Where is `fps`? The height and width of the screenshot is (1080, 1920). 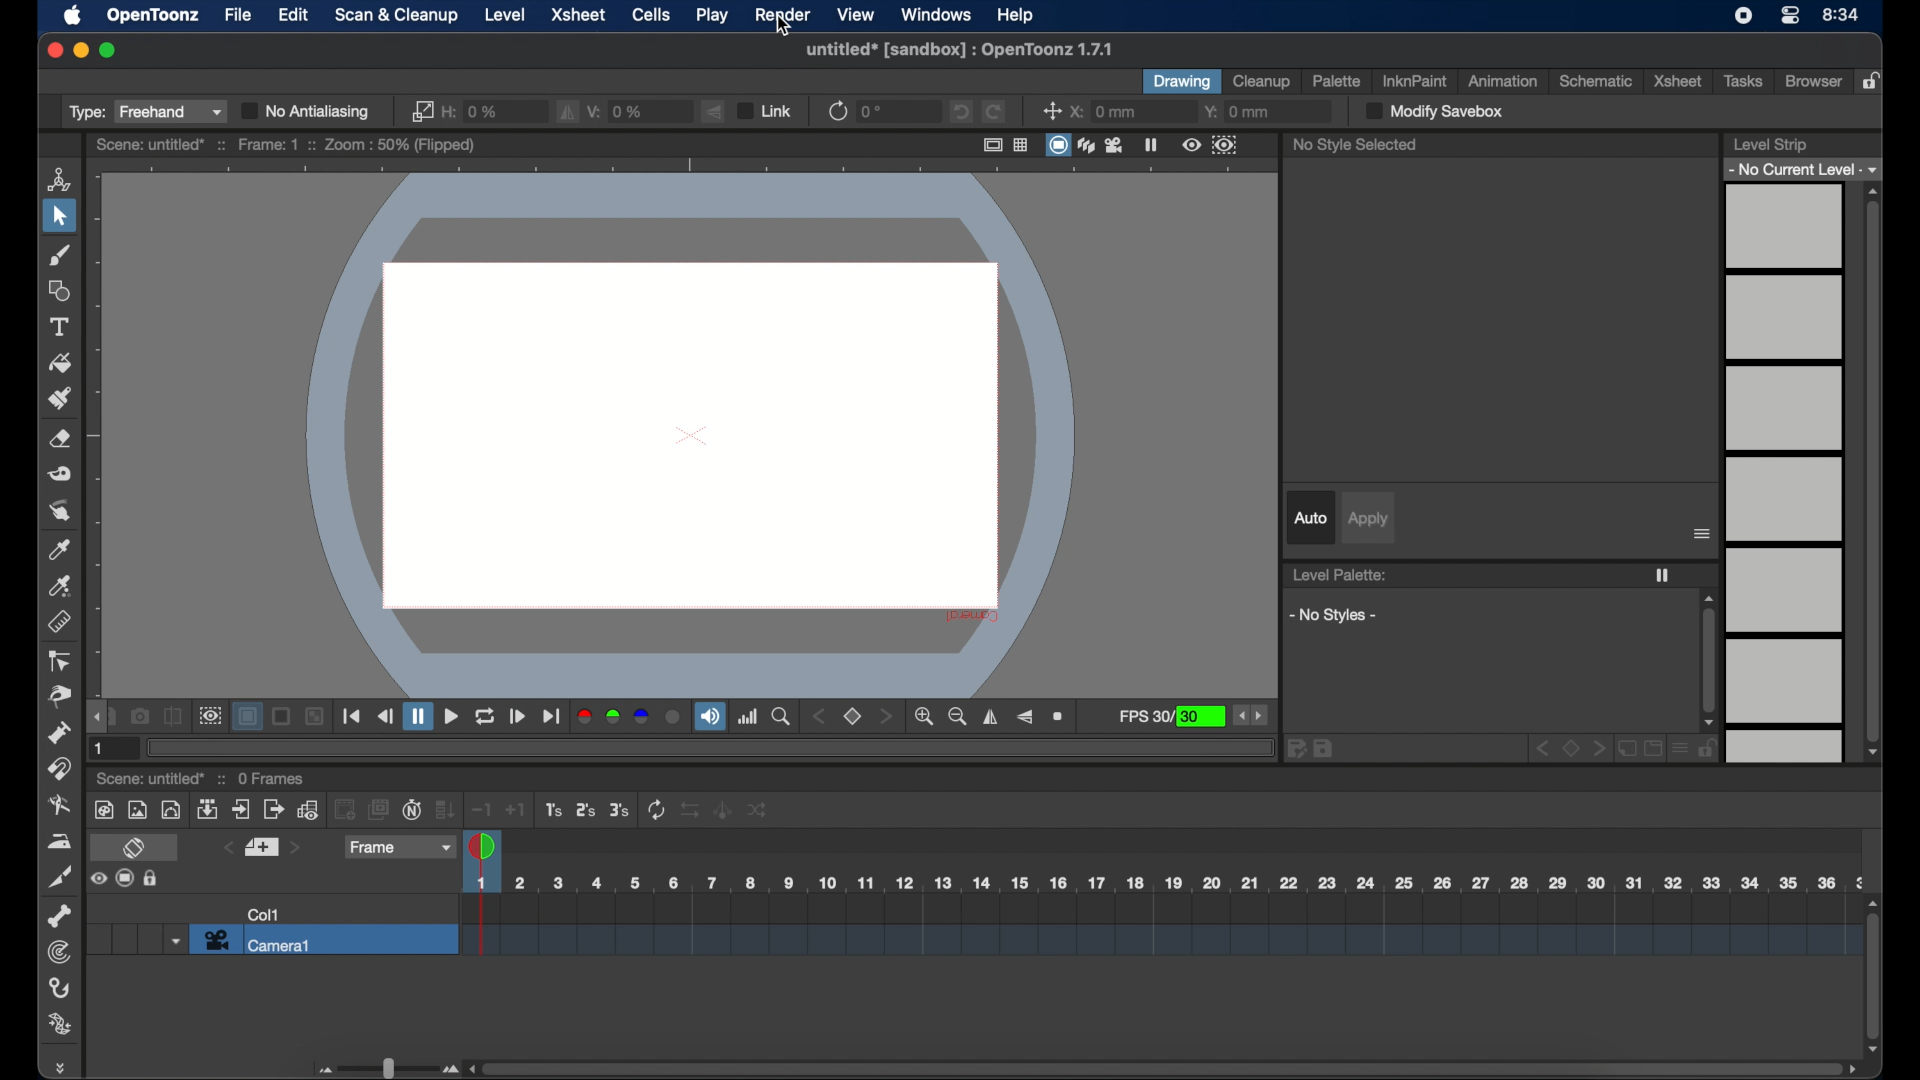 fps is located at coordinates (1171, 718).